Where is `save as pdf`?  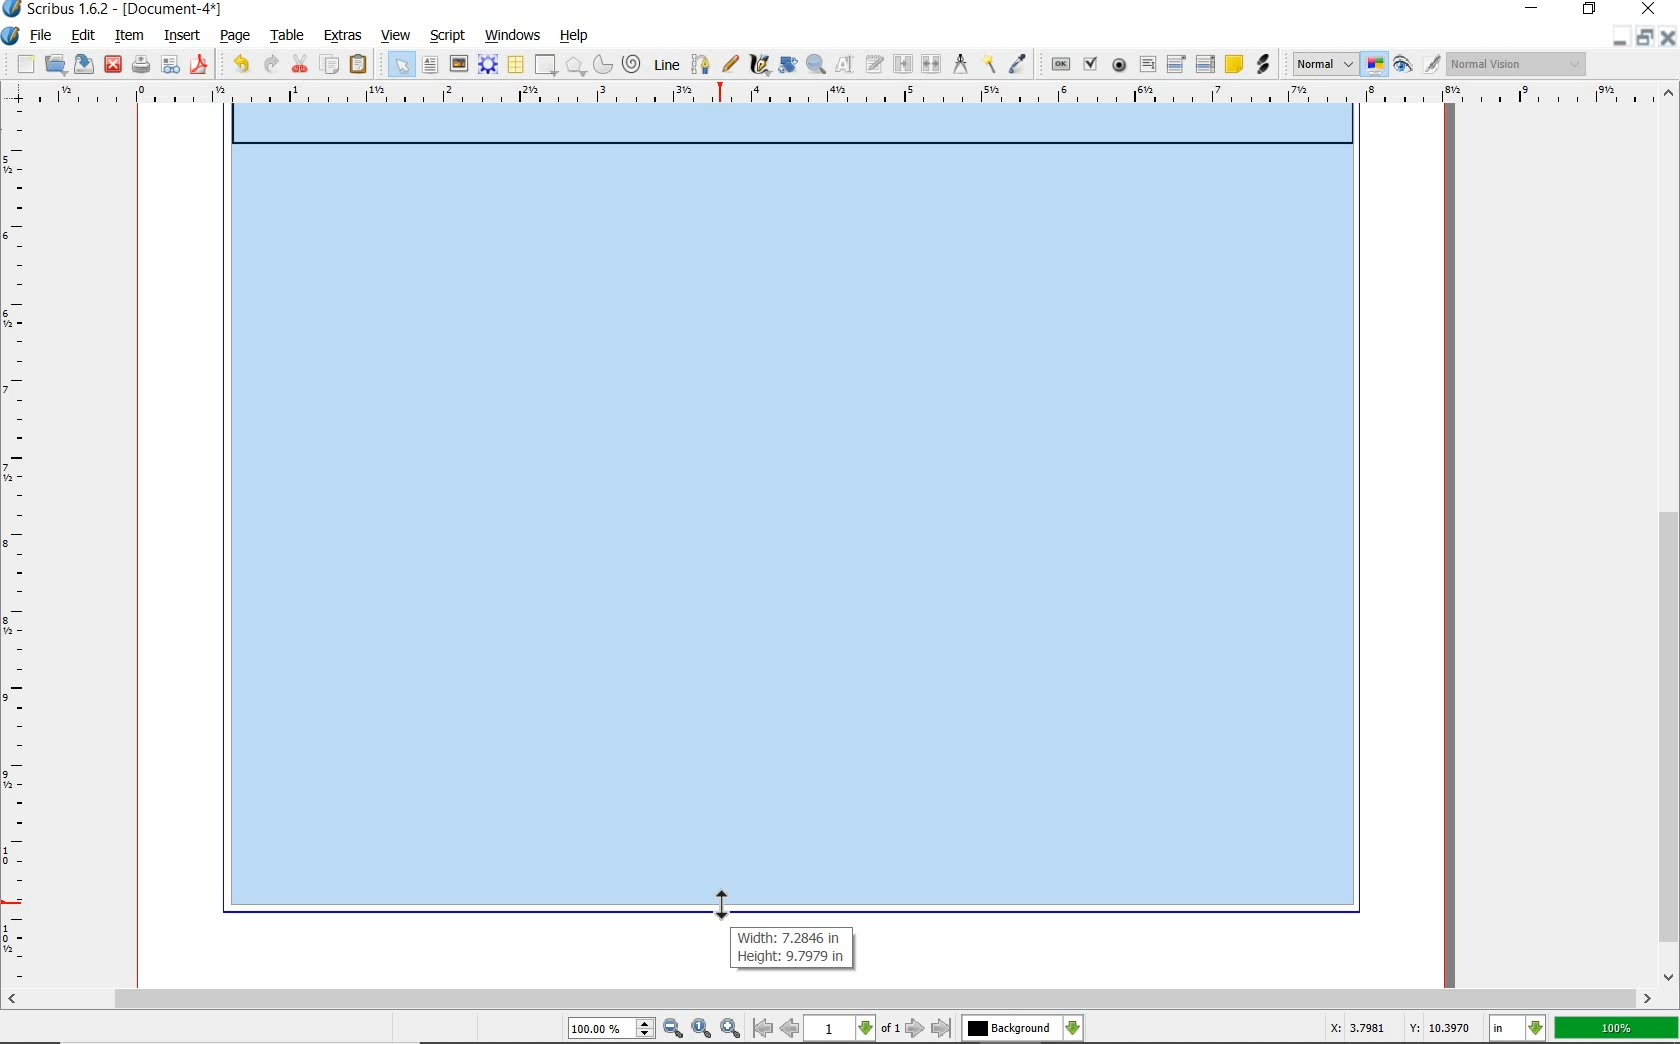
save as pdf is located at coordinates (200, 64).